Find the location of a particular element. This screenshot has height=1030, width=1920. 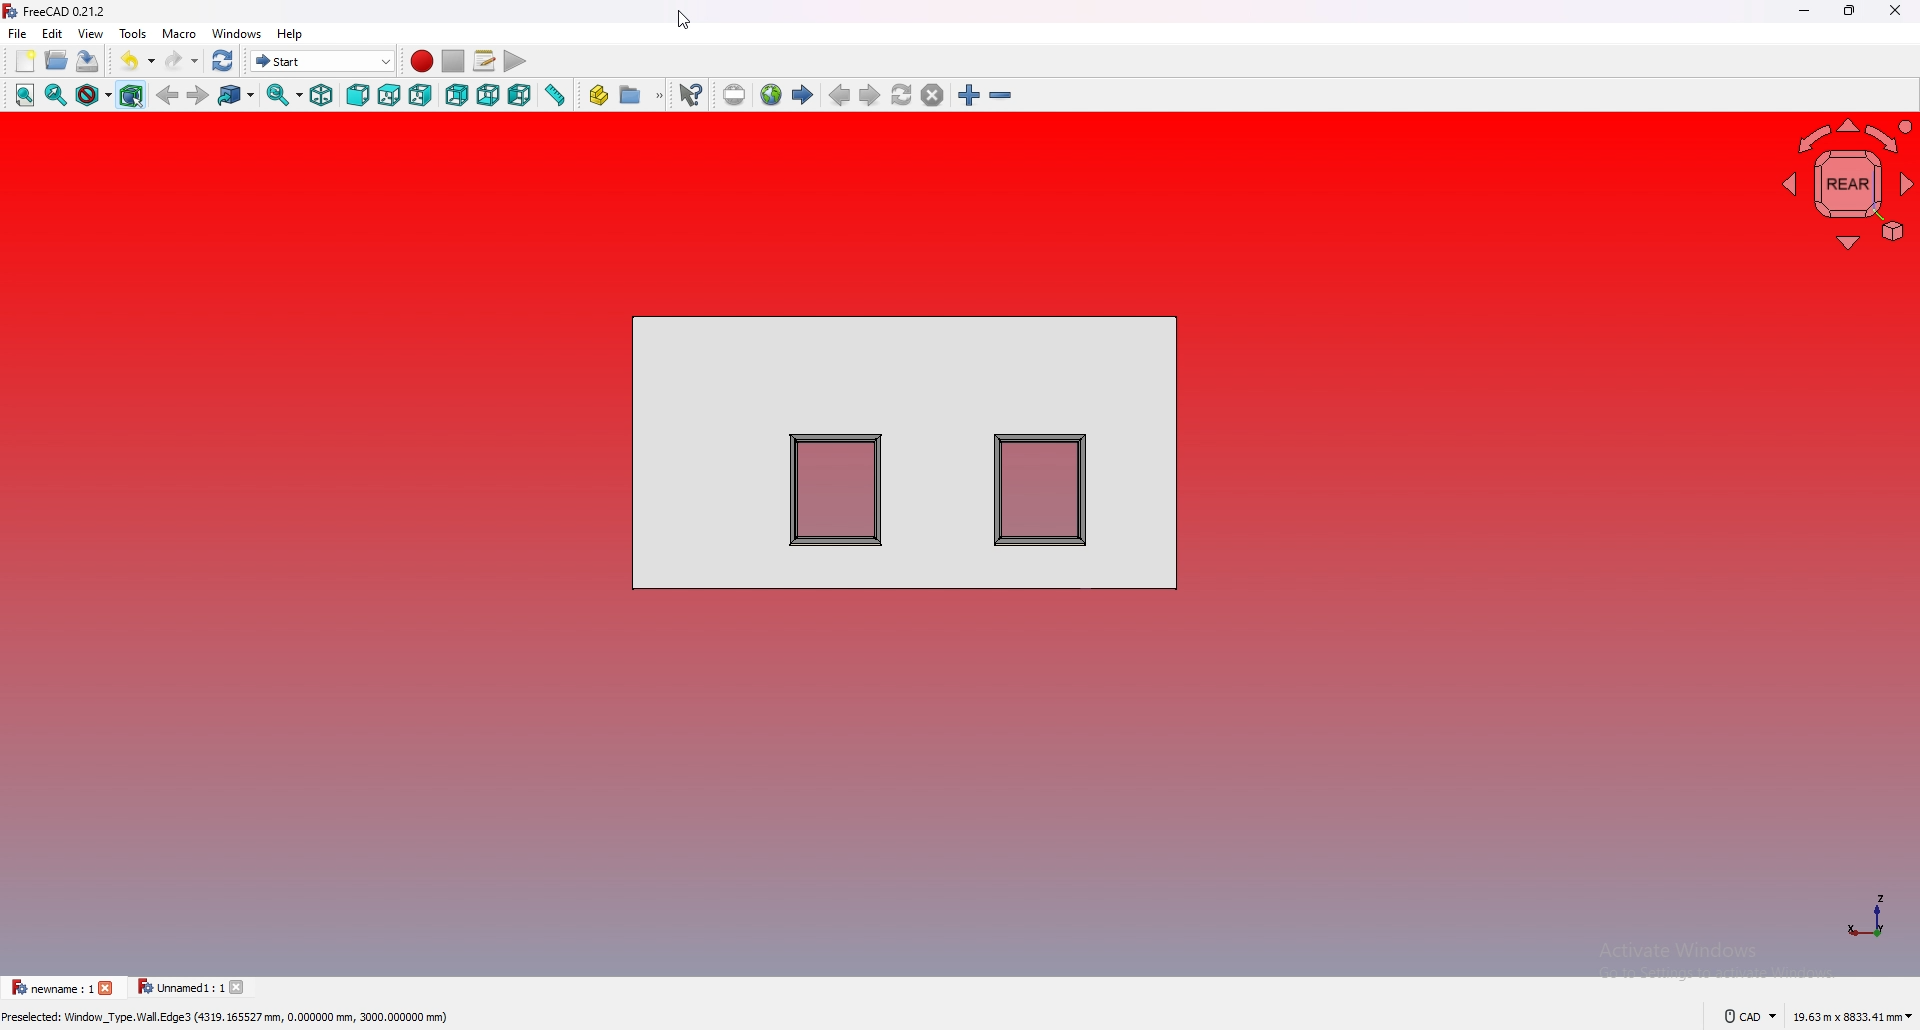

axis is located at coordinates (1870, 914).